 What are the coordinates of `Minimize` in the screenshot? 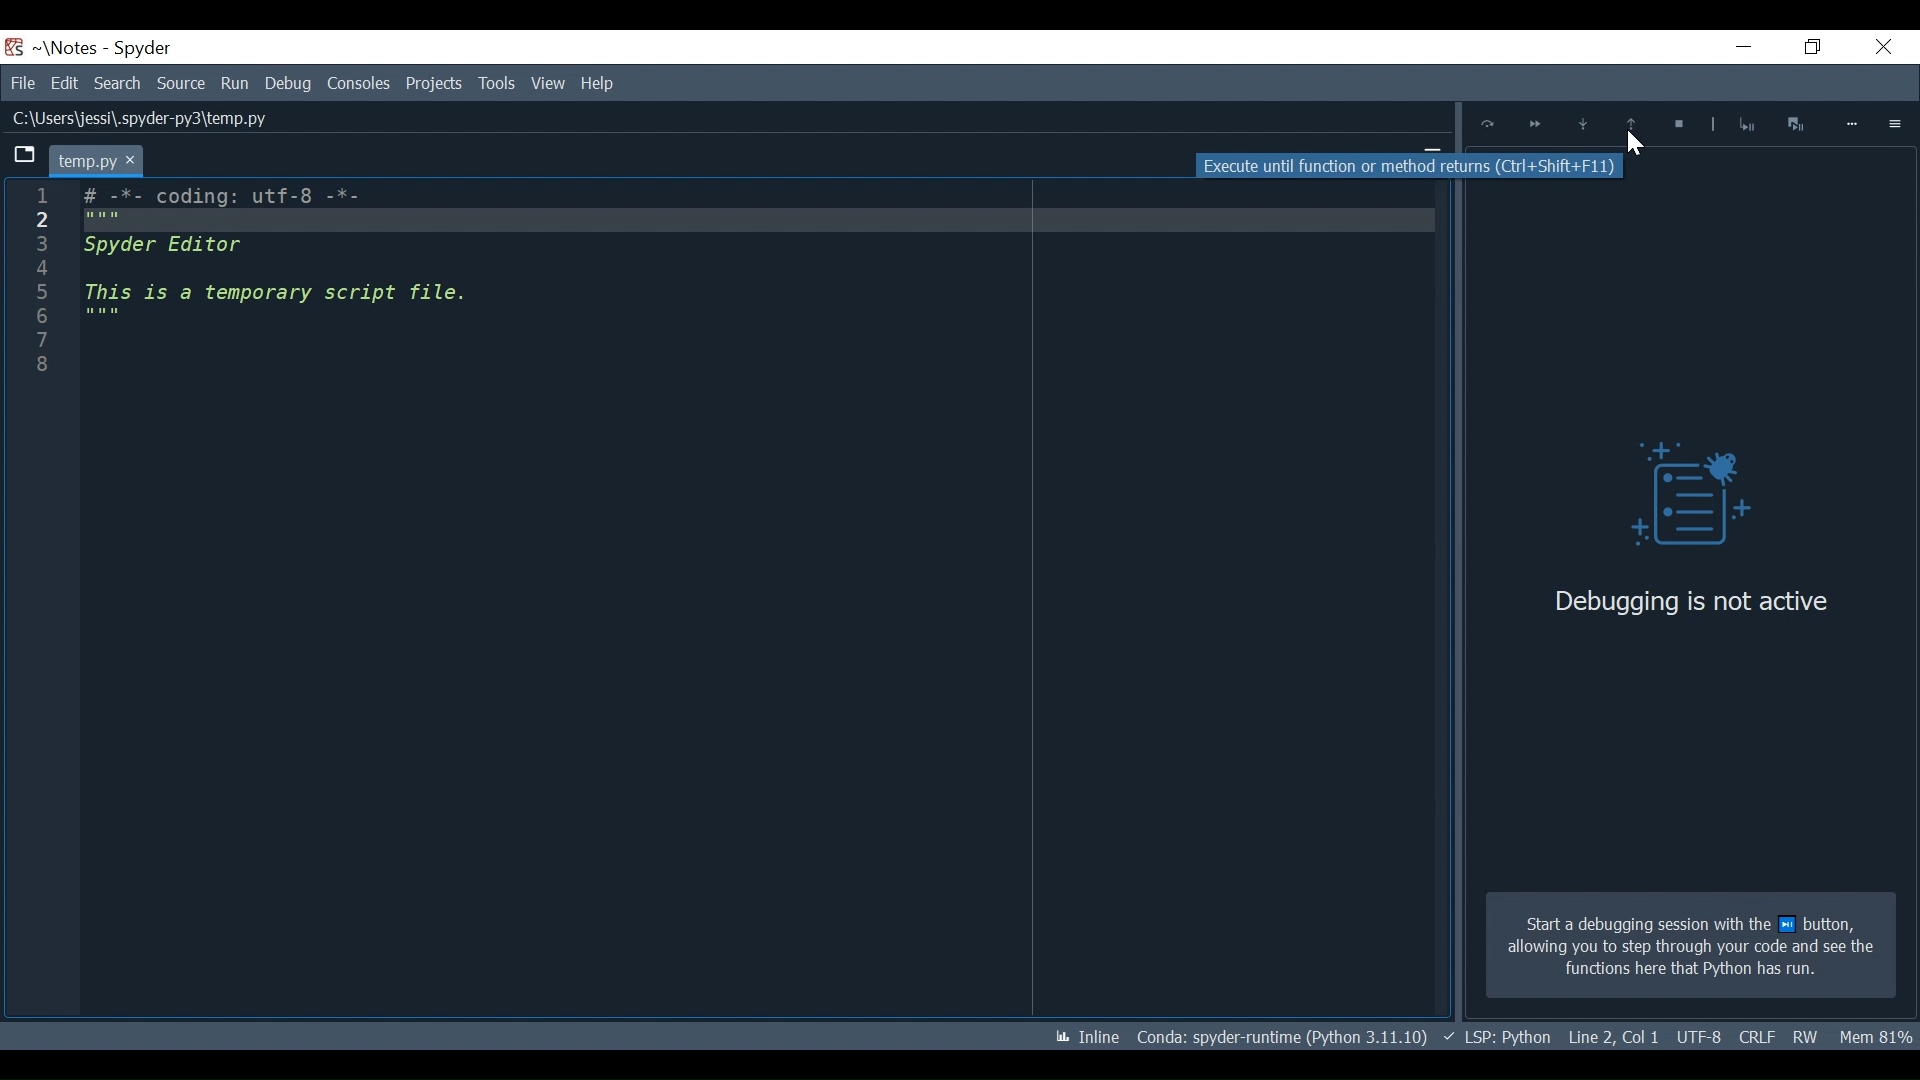 It's located at (1732, 49).